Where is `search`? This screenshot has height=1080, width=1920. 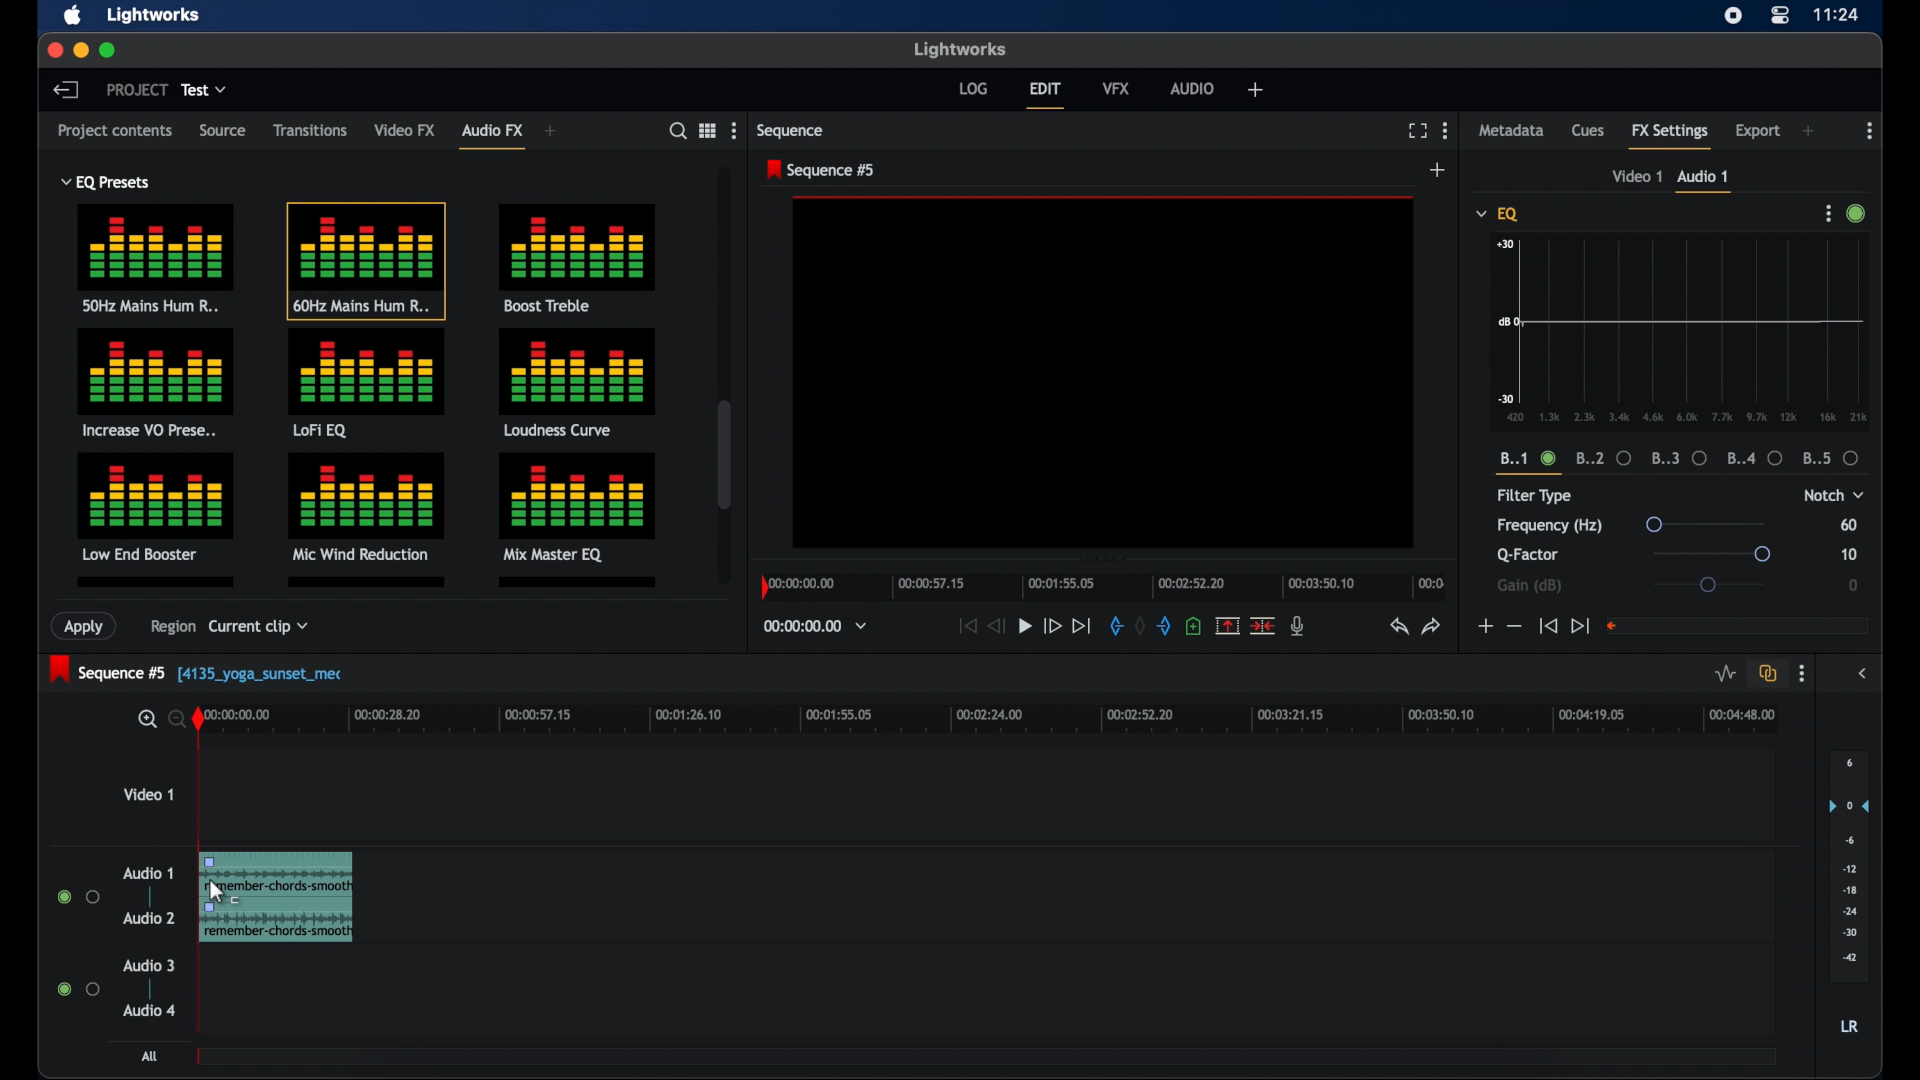
search is located at coordinates (678, 131).